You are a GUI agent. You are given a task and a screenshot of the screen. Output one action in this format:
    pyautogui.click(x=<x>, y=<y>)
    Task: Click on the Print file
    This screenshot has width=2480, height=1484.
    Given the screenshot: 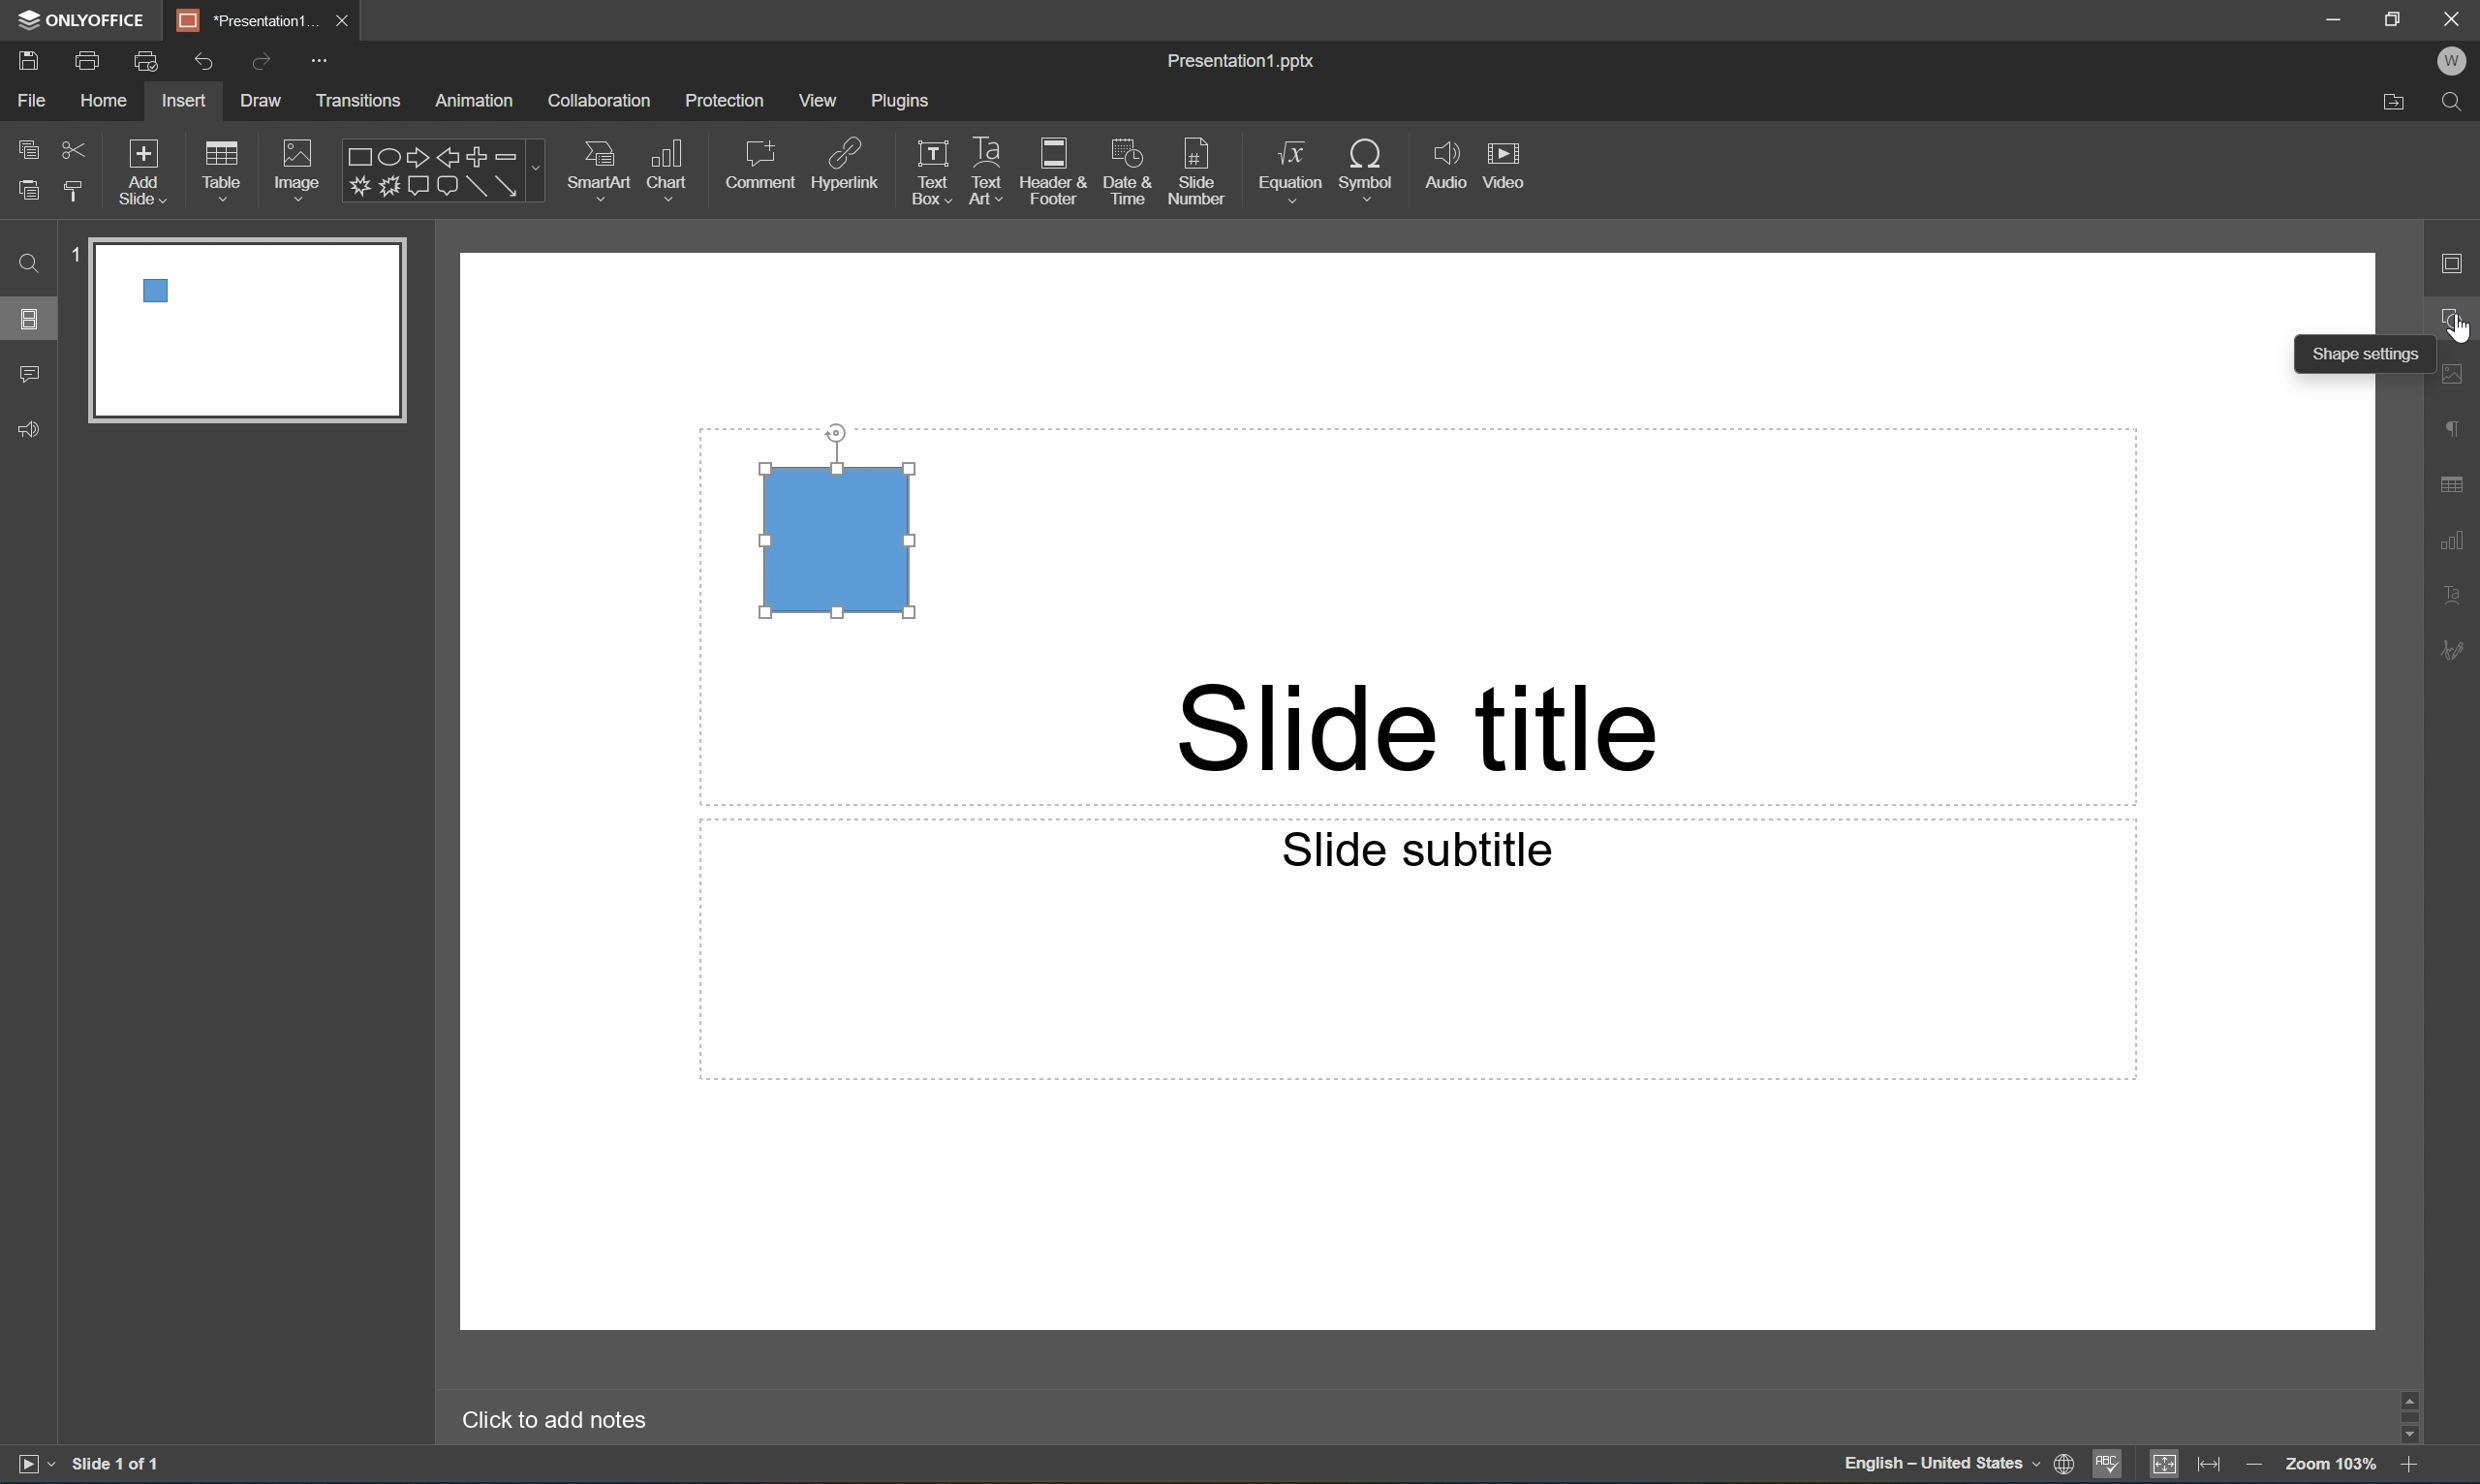 What is the action you would take?
    pyautogui.click(x=92, y=59)
    